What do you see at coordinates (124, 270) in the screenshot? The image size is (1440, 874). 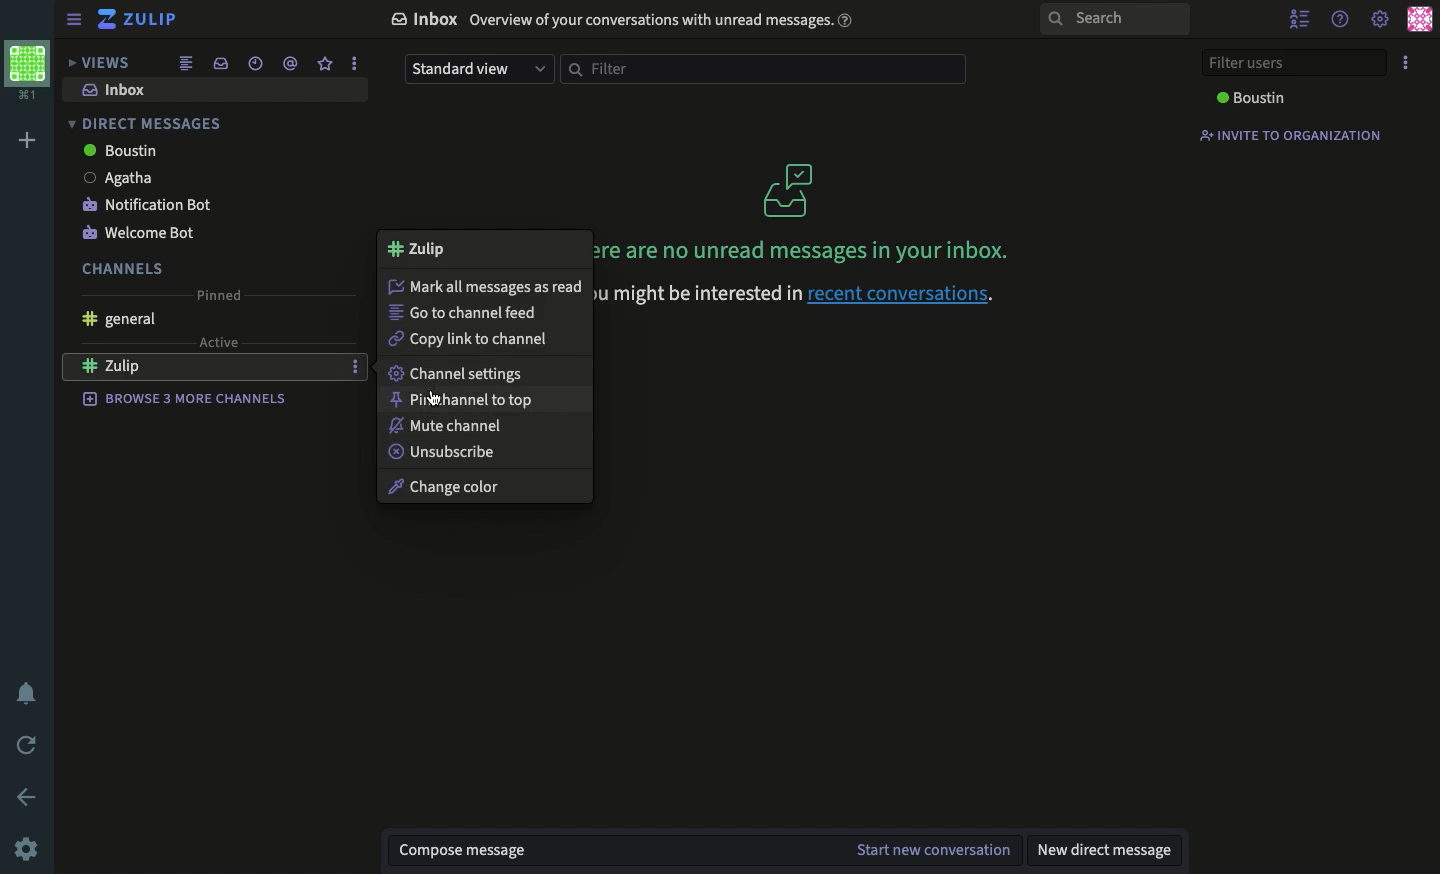 I see `channels` at bounding box center [124, 270].